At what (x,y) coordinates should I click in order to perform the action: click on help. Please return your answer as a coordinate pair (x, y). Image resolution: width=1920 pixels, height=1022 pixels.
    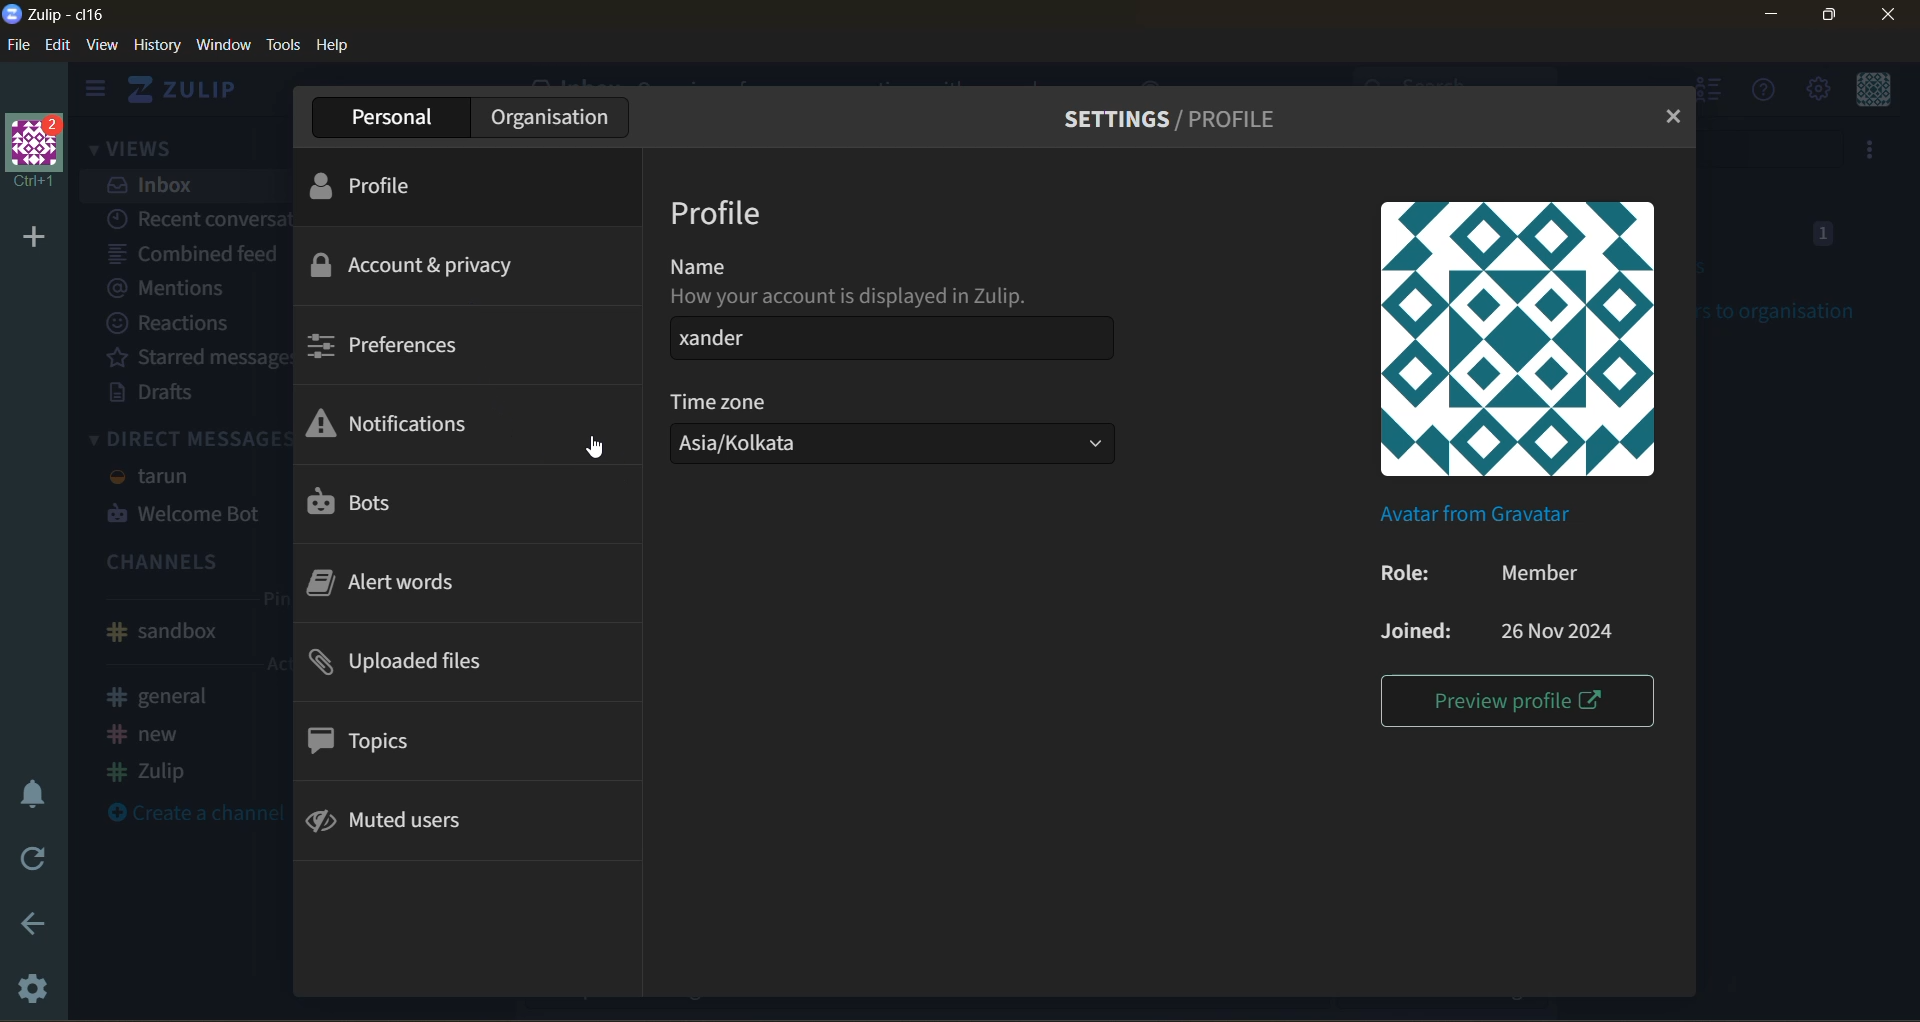
    Looking at the image, I should click on (341, 47).